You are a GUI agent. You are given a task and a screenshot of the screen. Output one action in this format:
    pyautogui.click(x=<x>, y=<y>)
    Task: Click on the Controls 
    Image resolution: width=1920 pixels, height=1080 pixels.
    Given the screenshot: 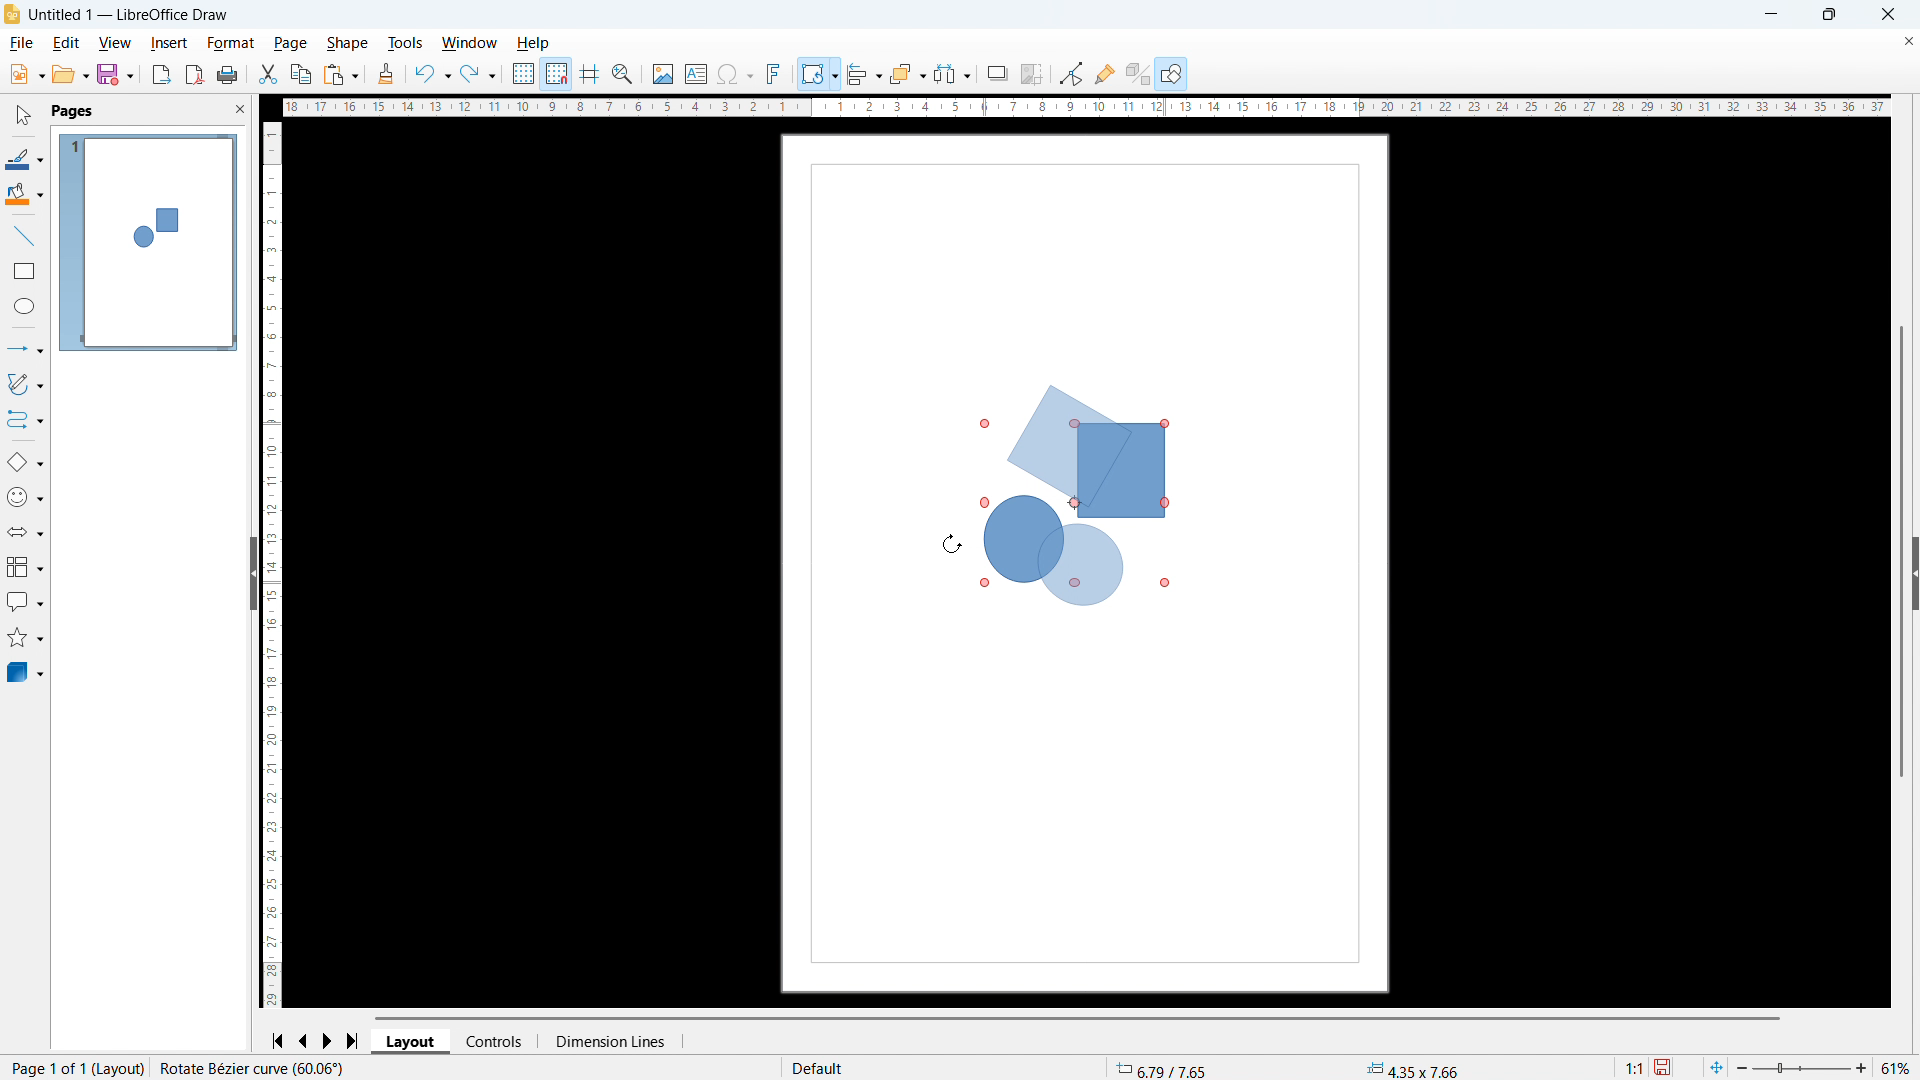 What is the action you would take?
    pyautogui.click(x=497, y=1041)
    